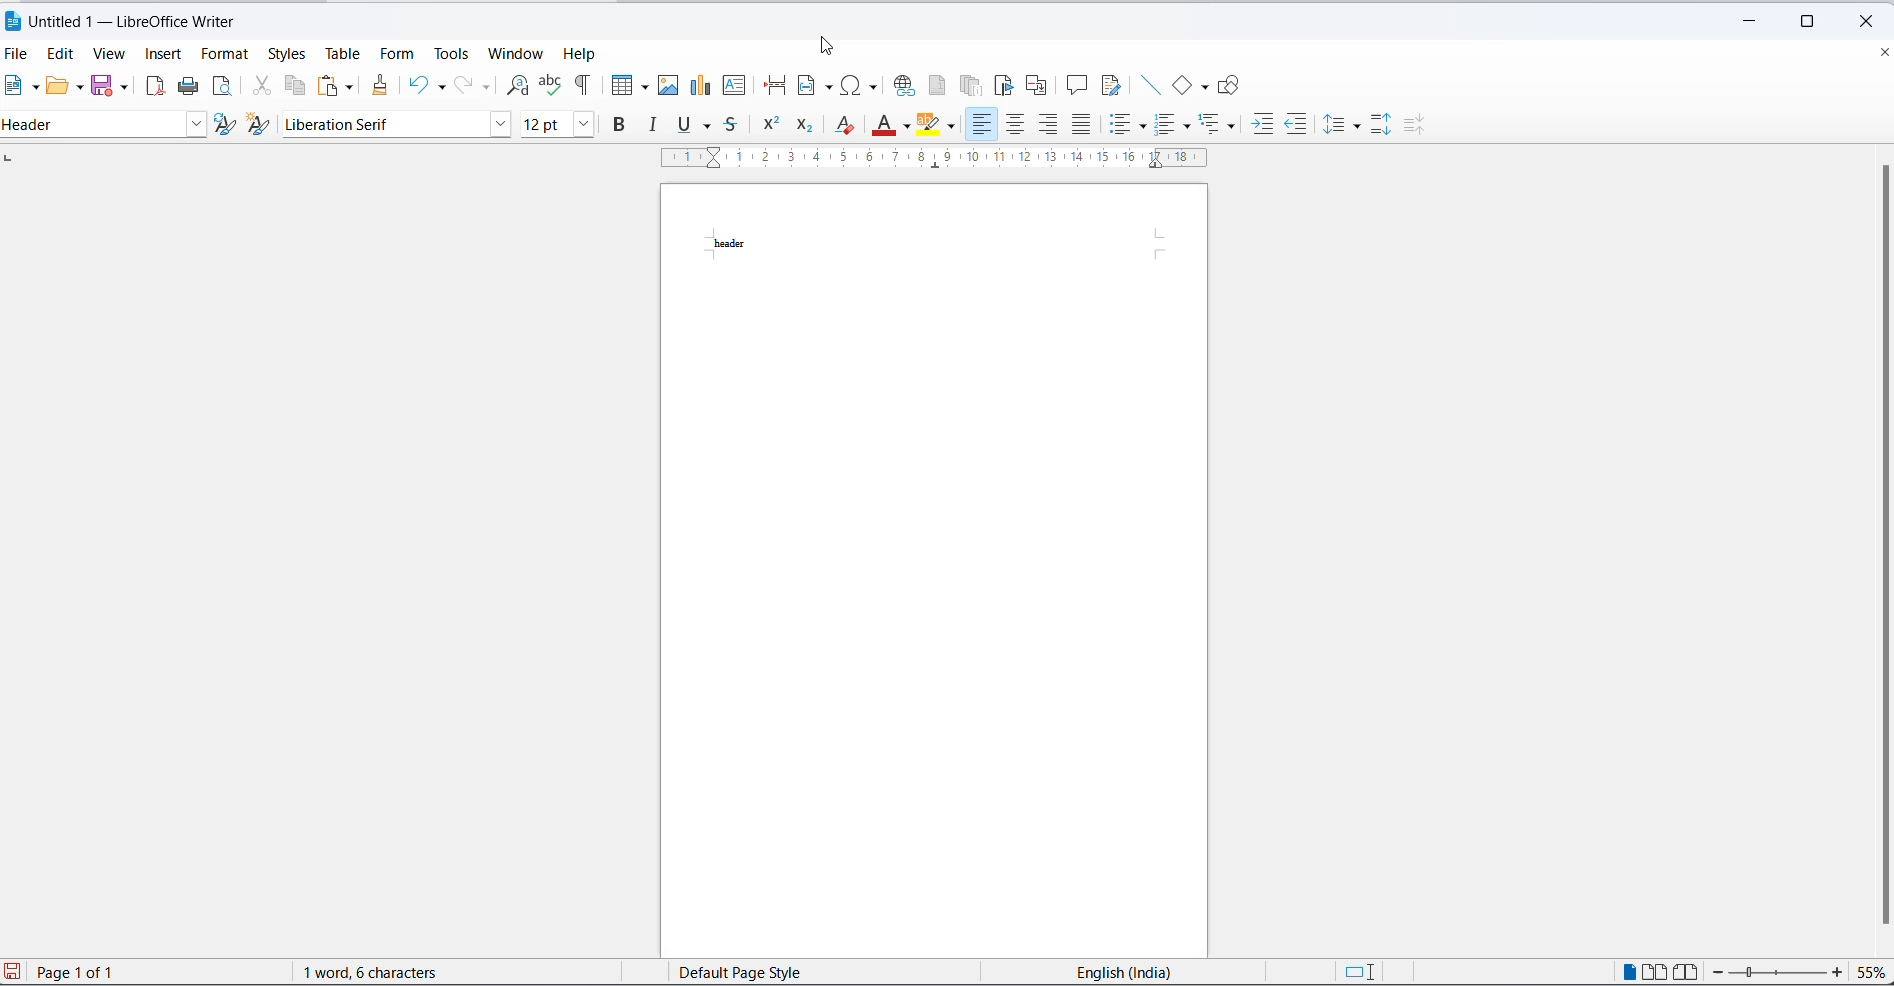 The height and width of the screenshot is (986, 1894). What do you see at coordinates (61, 53) in the screenshot?
I see `edit` at bounding box center [61, 53].